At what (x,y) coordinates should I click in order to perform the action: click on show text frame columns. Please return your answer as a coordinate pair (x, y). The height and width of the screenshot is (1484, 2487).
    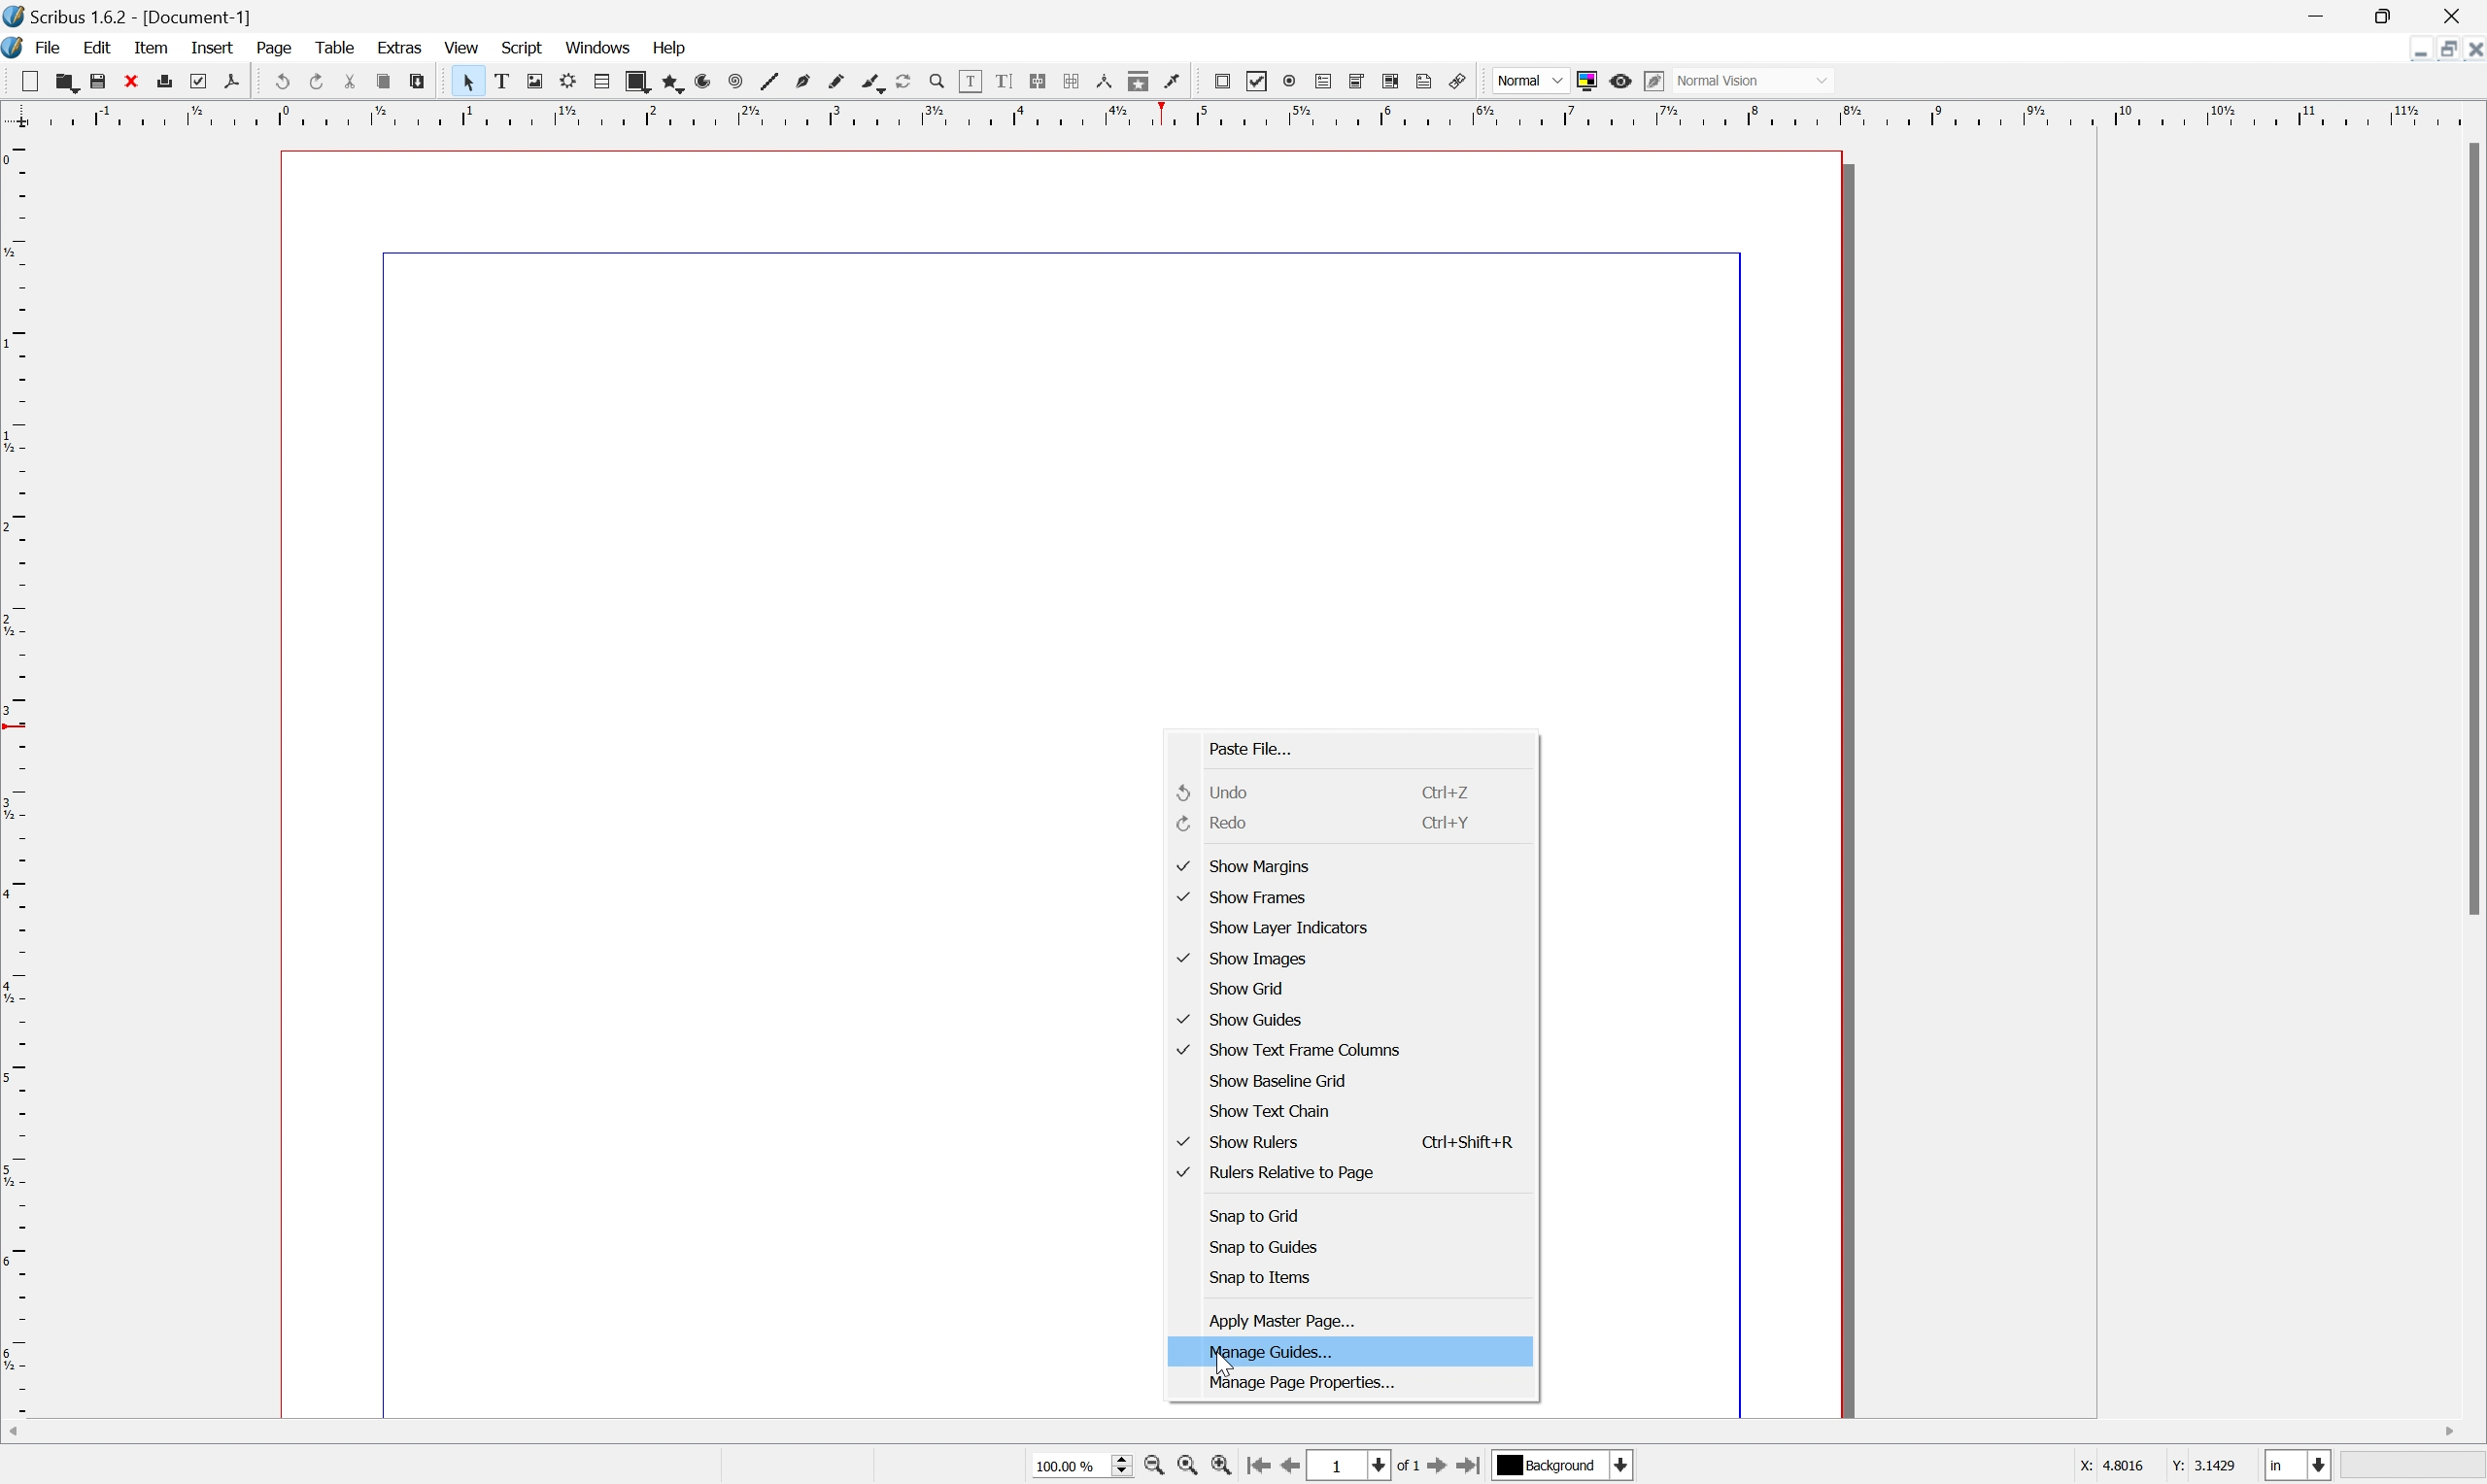
    Looking at the image, I should click on (1293, 1047).